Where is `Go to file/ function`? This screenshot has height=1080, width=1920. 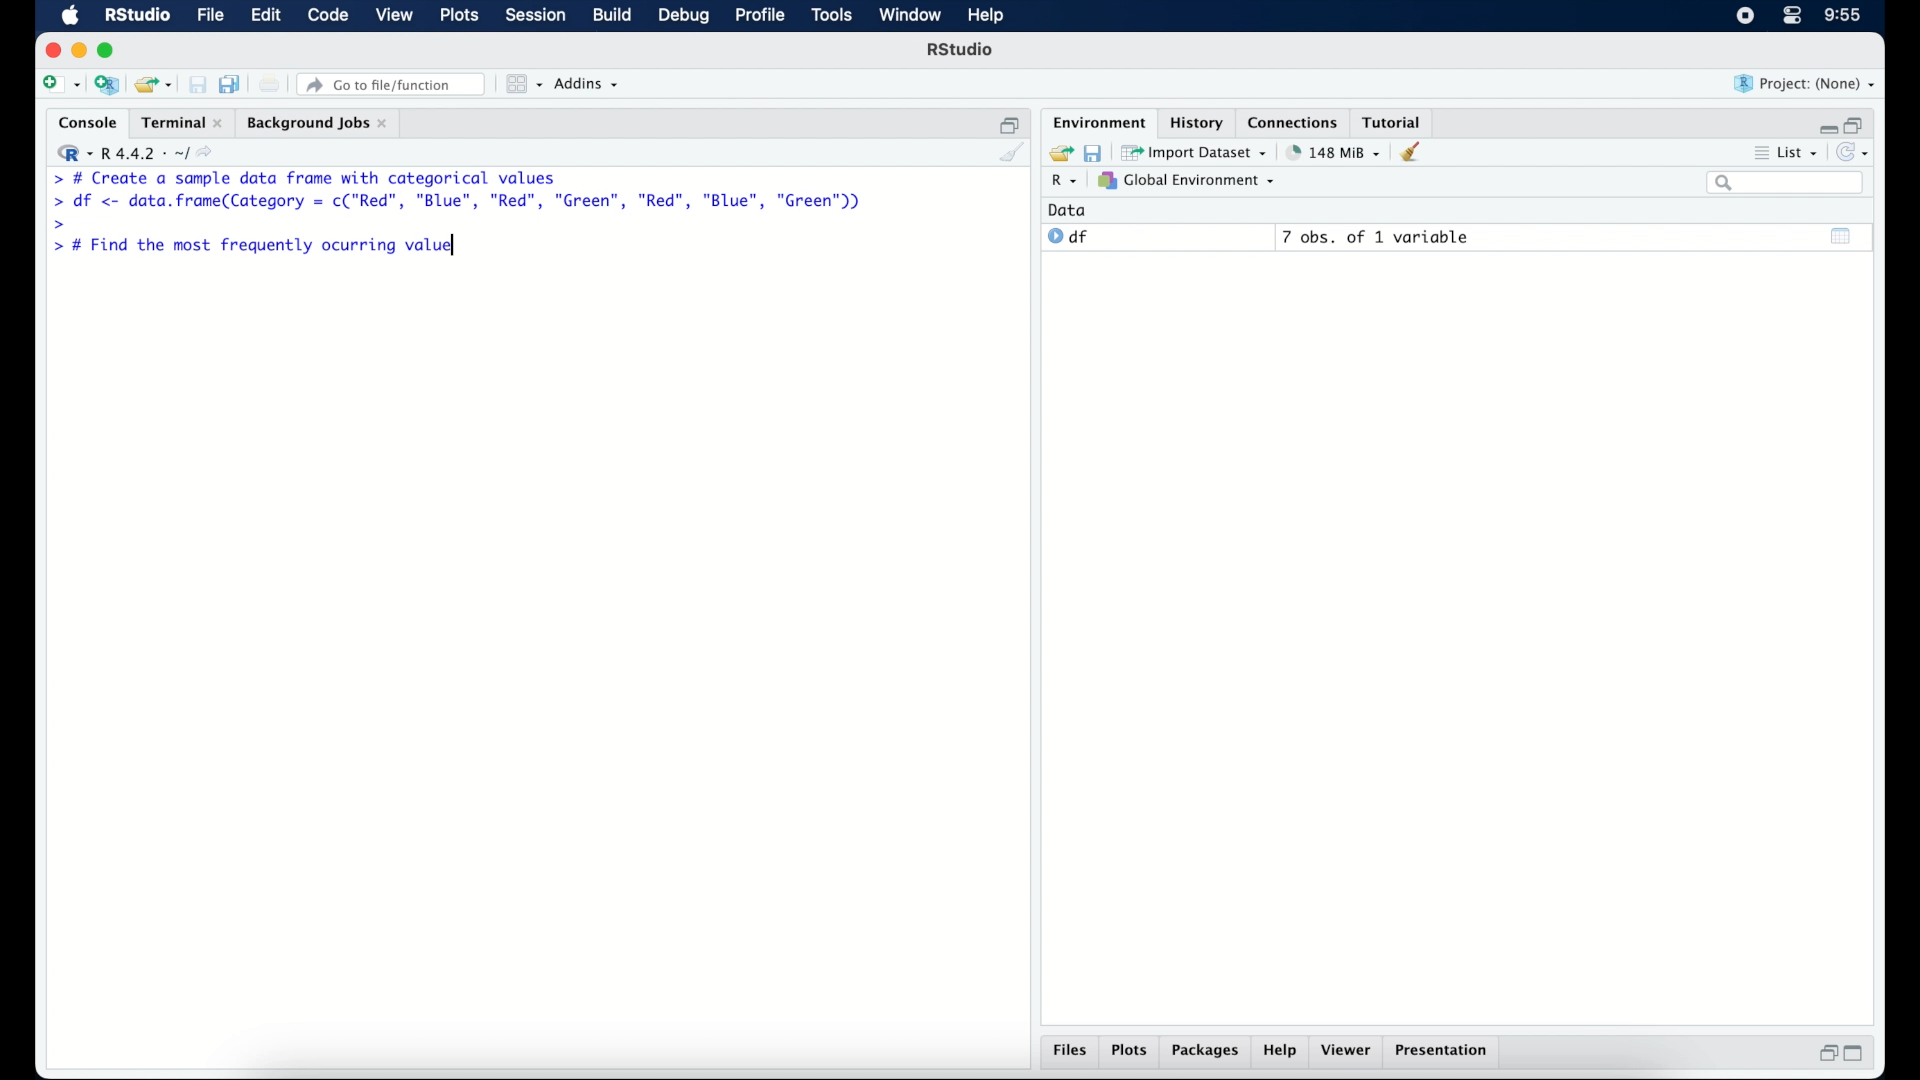
Go to file/ function is located at coordinates (395, 83).